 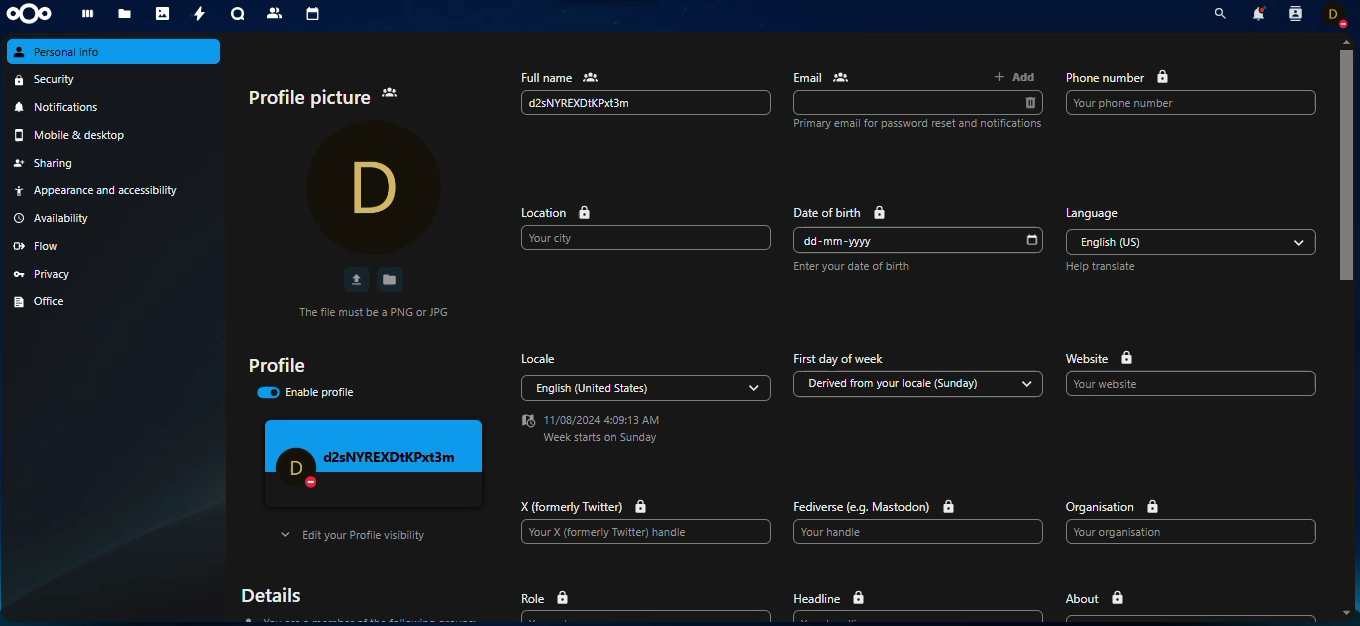 I want to click on Your website, so click(x=1190, y=383).